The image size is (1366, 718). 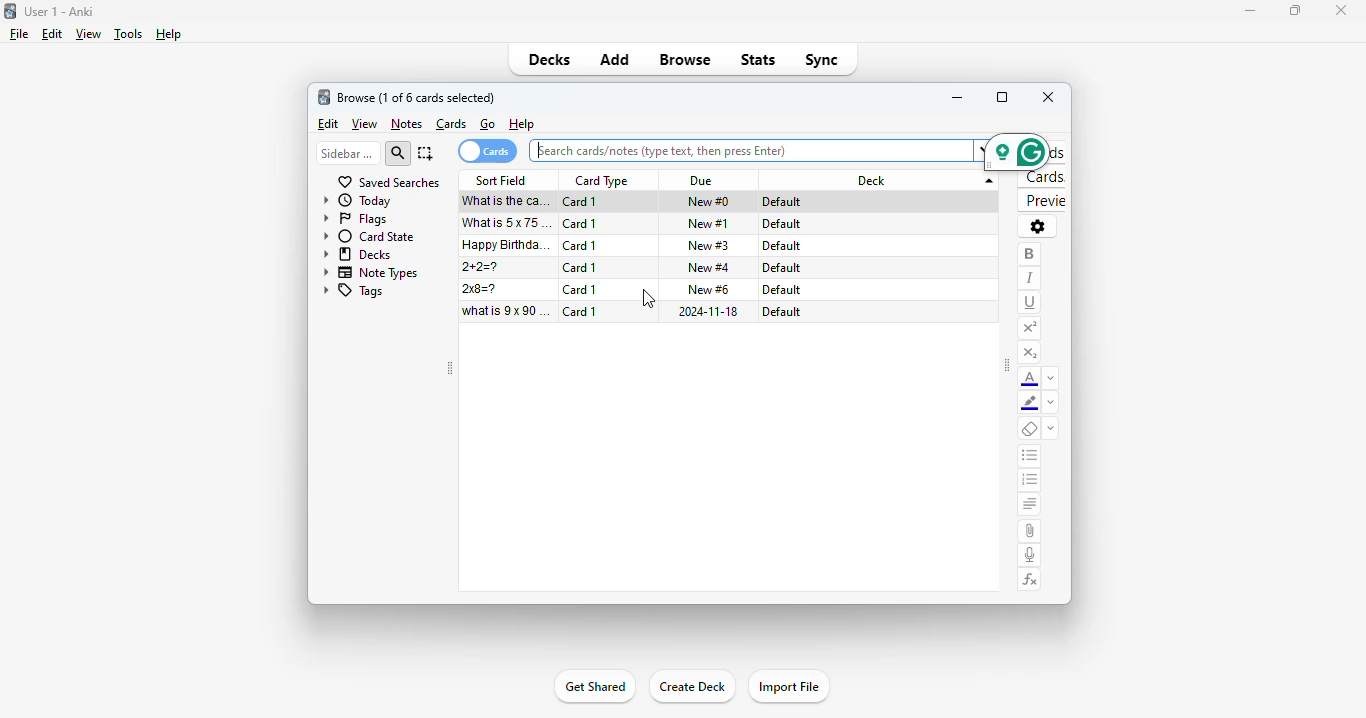 What do you see at coordinates (821, 60) in the screenshot?
I see `sync` at bounding box center [821, 60].